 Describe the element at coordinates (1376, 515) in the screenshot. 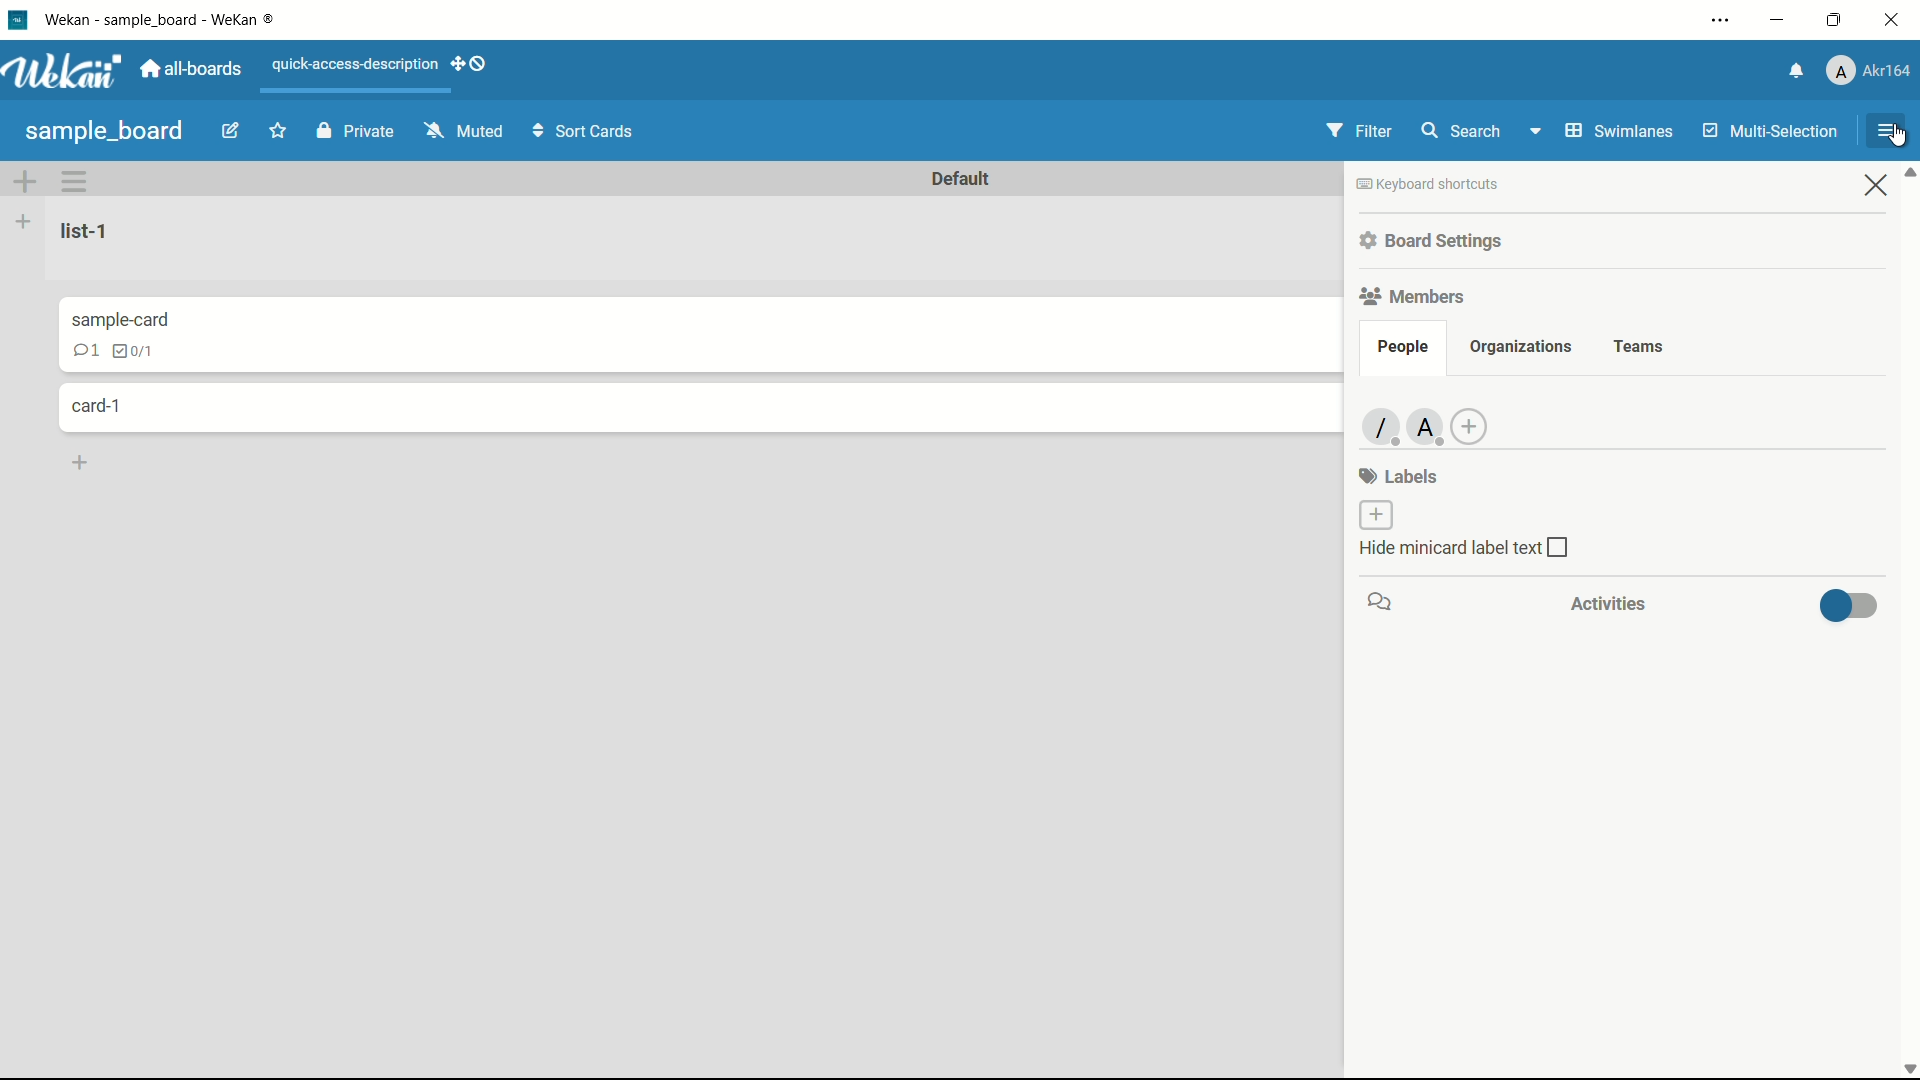

I see `add label` at that location.